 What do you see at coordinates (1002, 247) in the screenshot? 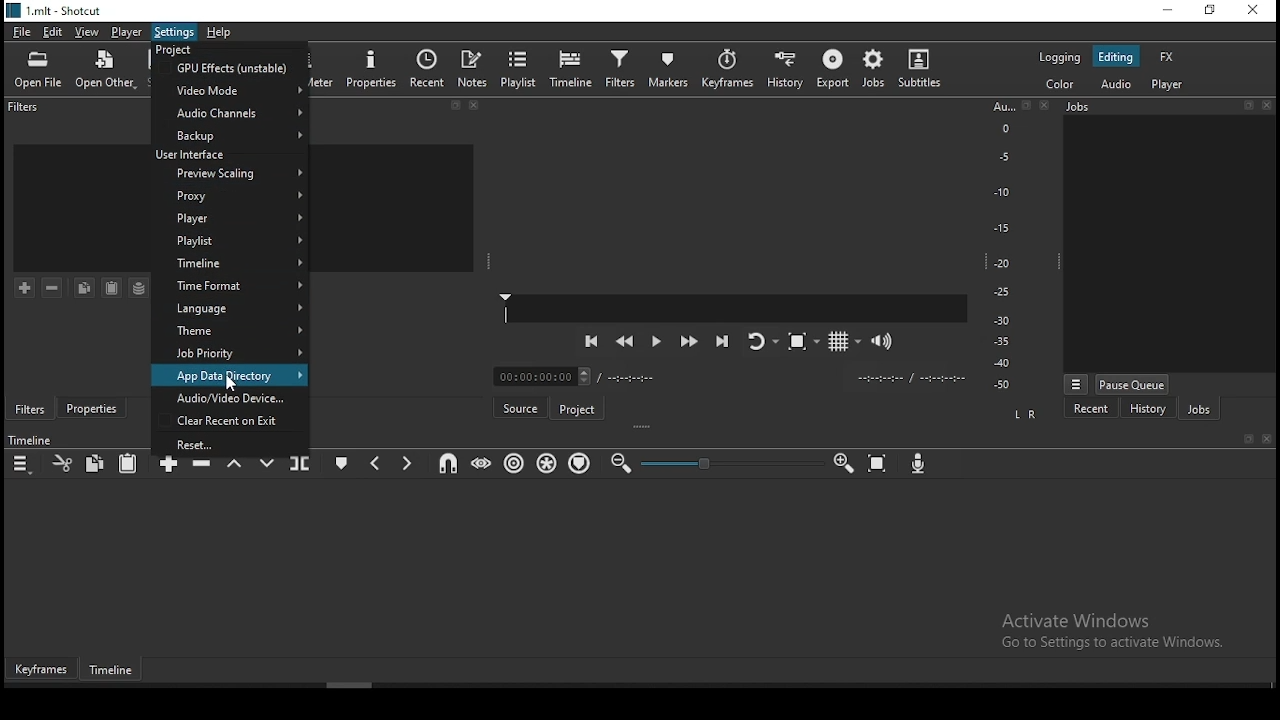
I see `scale` at bounding box center [1002, 247].